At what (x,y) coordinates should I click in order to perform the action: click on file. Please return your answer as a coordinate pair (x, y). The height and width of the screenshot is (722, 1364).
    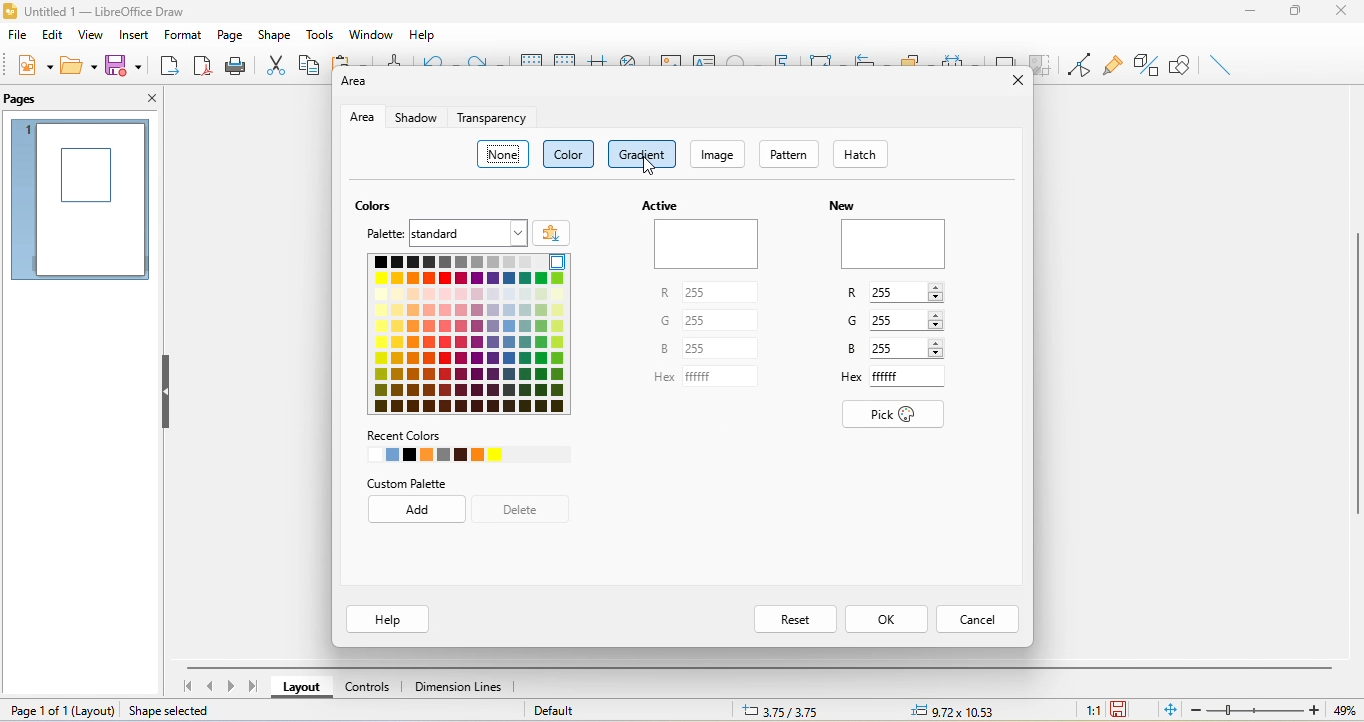
    Looking at the image, I should click on (17, 39).